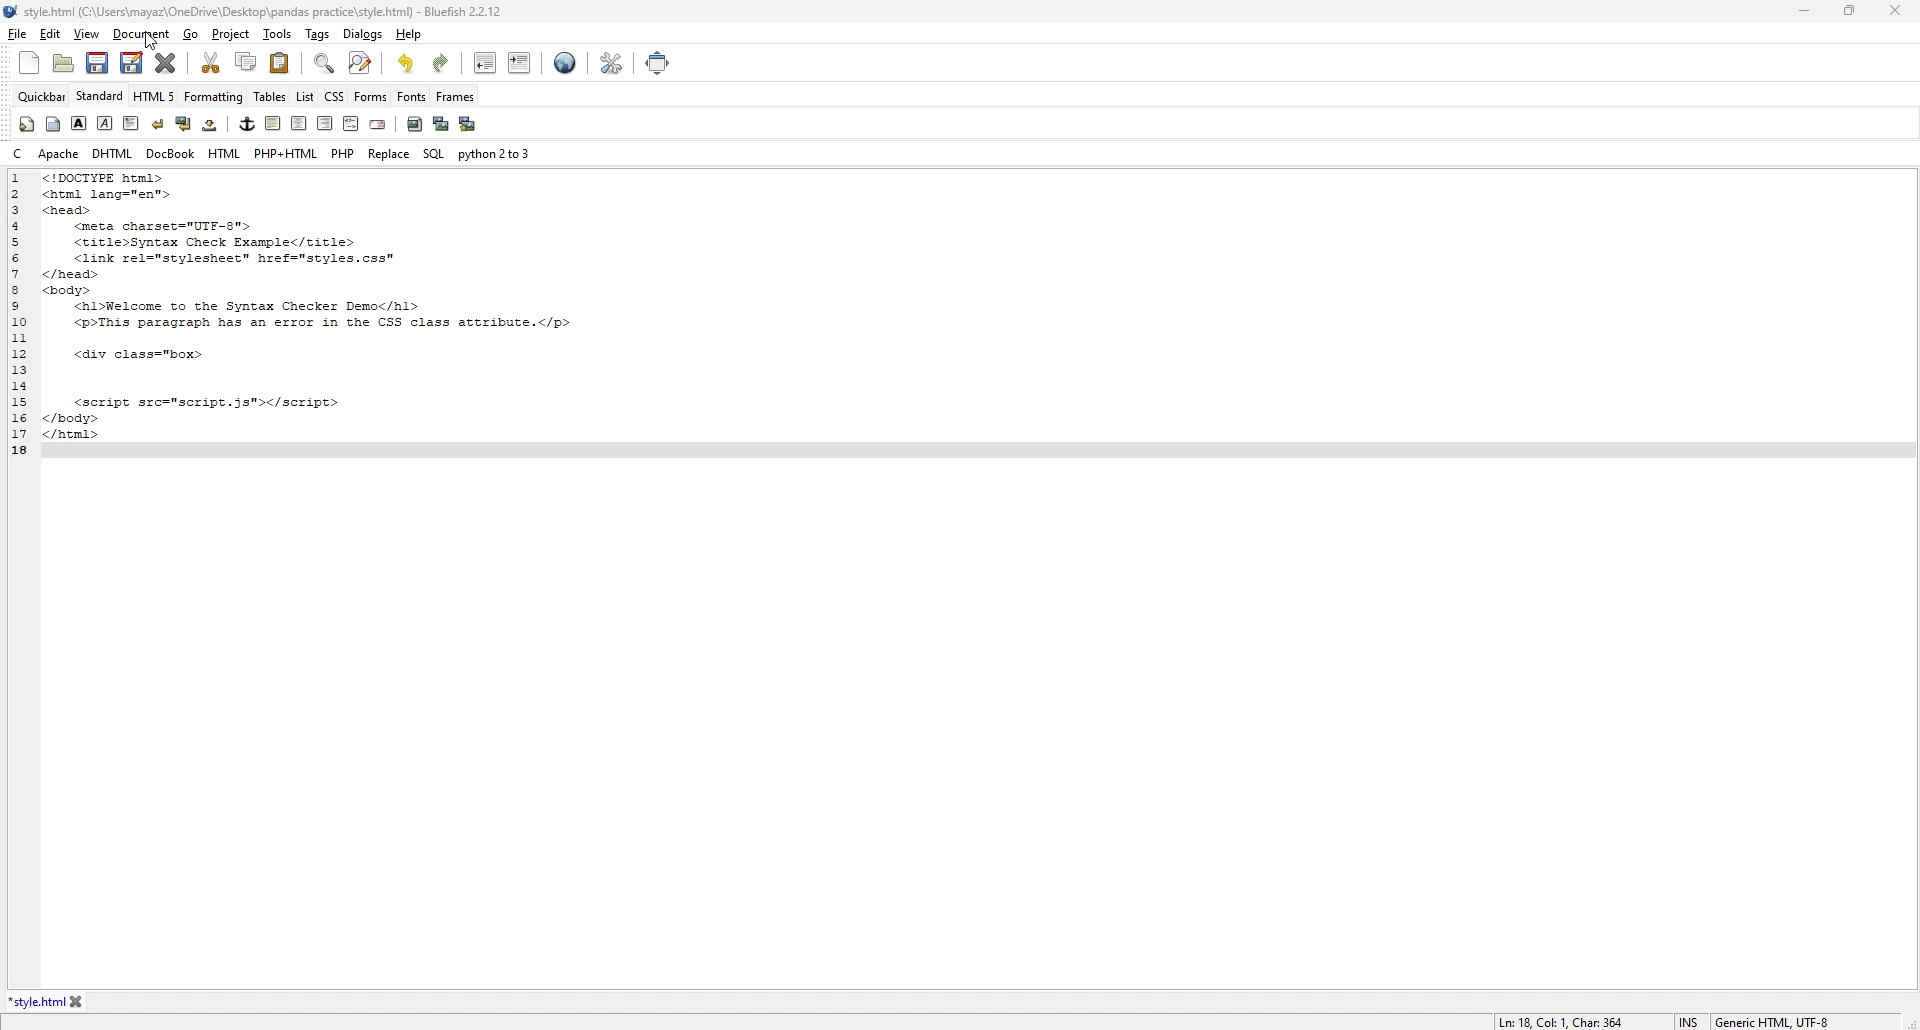 The height and width of the screenshot is (1030, 1920). What do you see at coordinates (469, 125) in the screenshot?
I see `multi thumbnail` at bounding box center [469, 125].